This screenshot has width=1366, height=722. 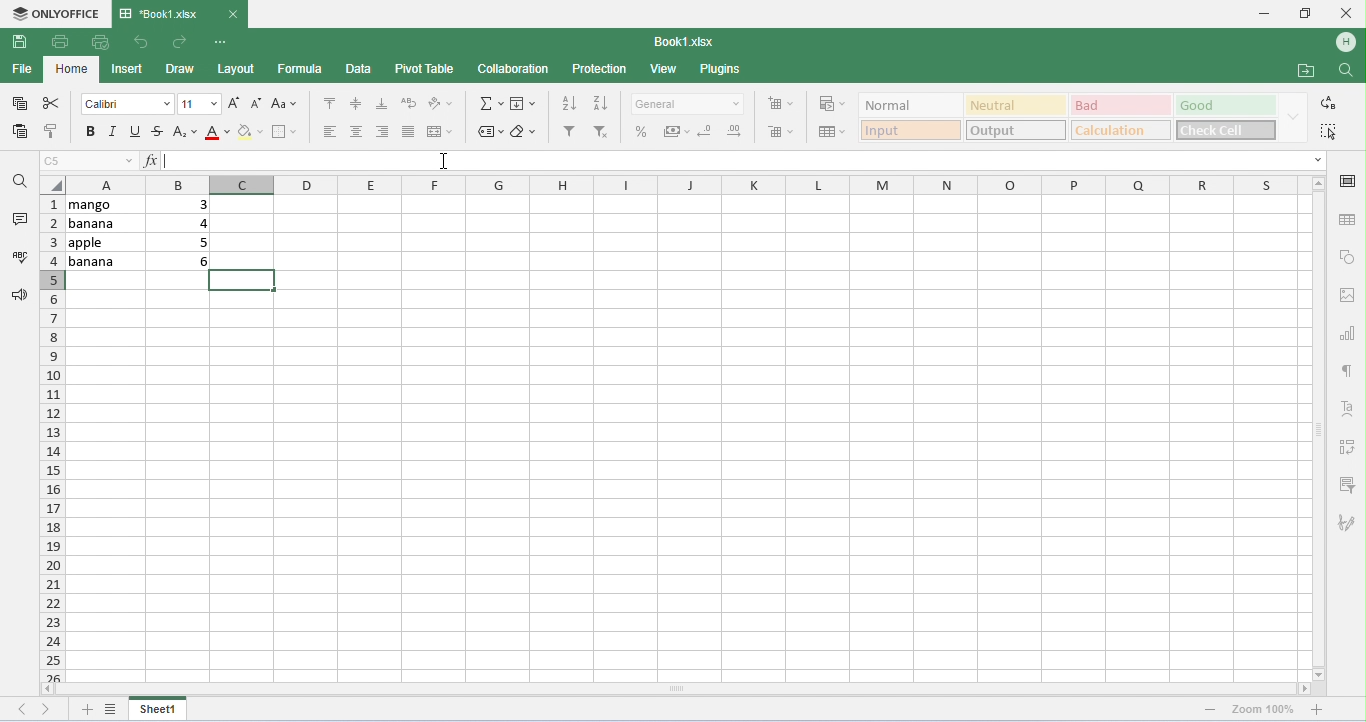 What do you see at coordinates (515, 69) in the screenshot?
I see `collaboration` at bounding box center [515, 69].